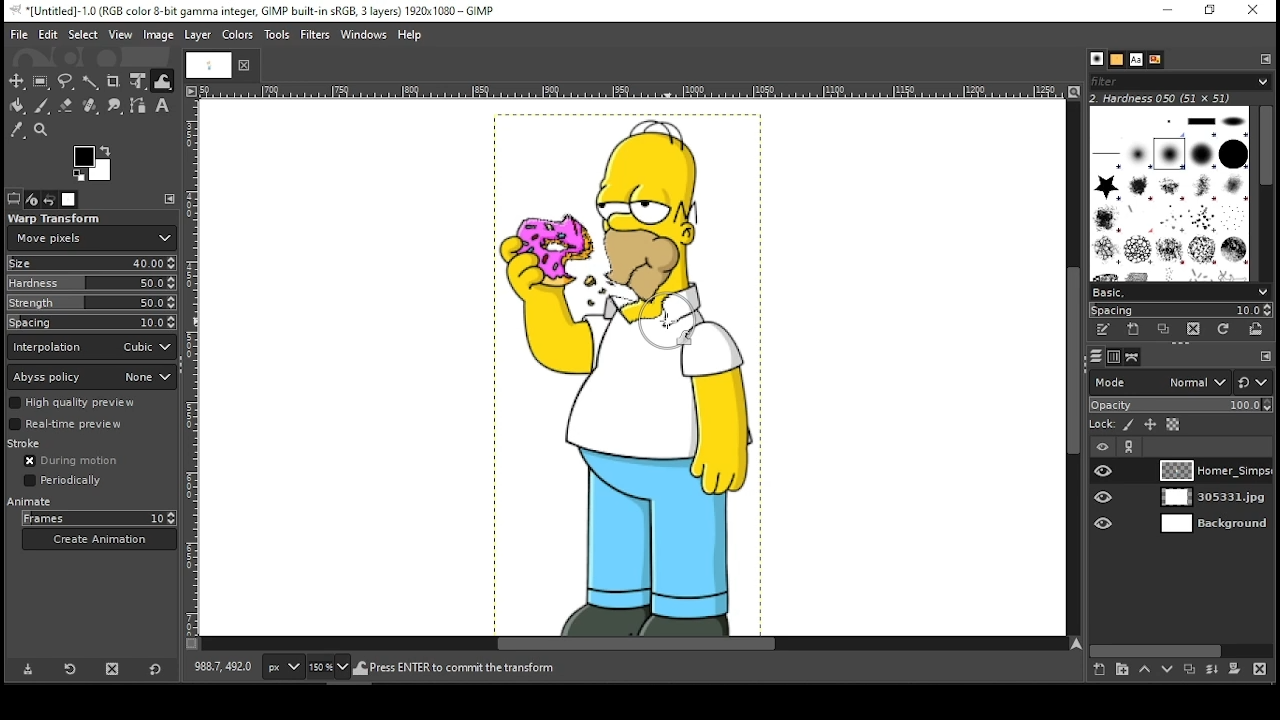 Image resolution: width=1280 pixels, height=720 pixels. Describe the element at coordinates (1226, 329) in the screenshot. I see `refresh brushes` at that location.